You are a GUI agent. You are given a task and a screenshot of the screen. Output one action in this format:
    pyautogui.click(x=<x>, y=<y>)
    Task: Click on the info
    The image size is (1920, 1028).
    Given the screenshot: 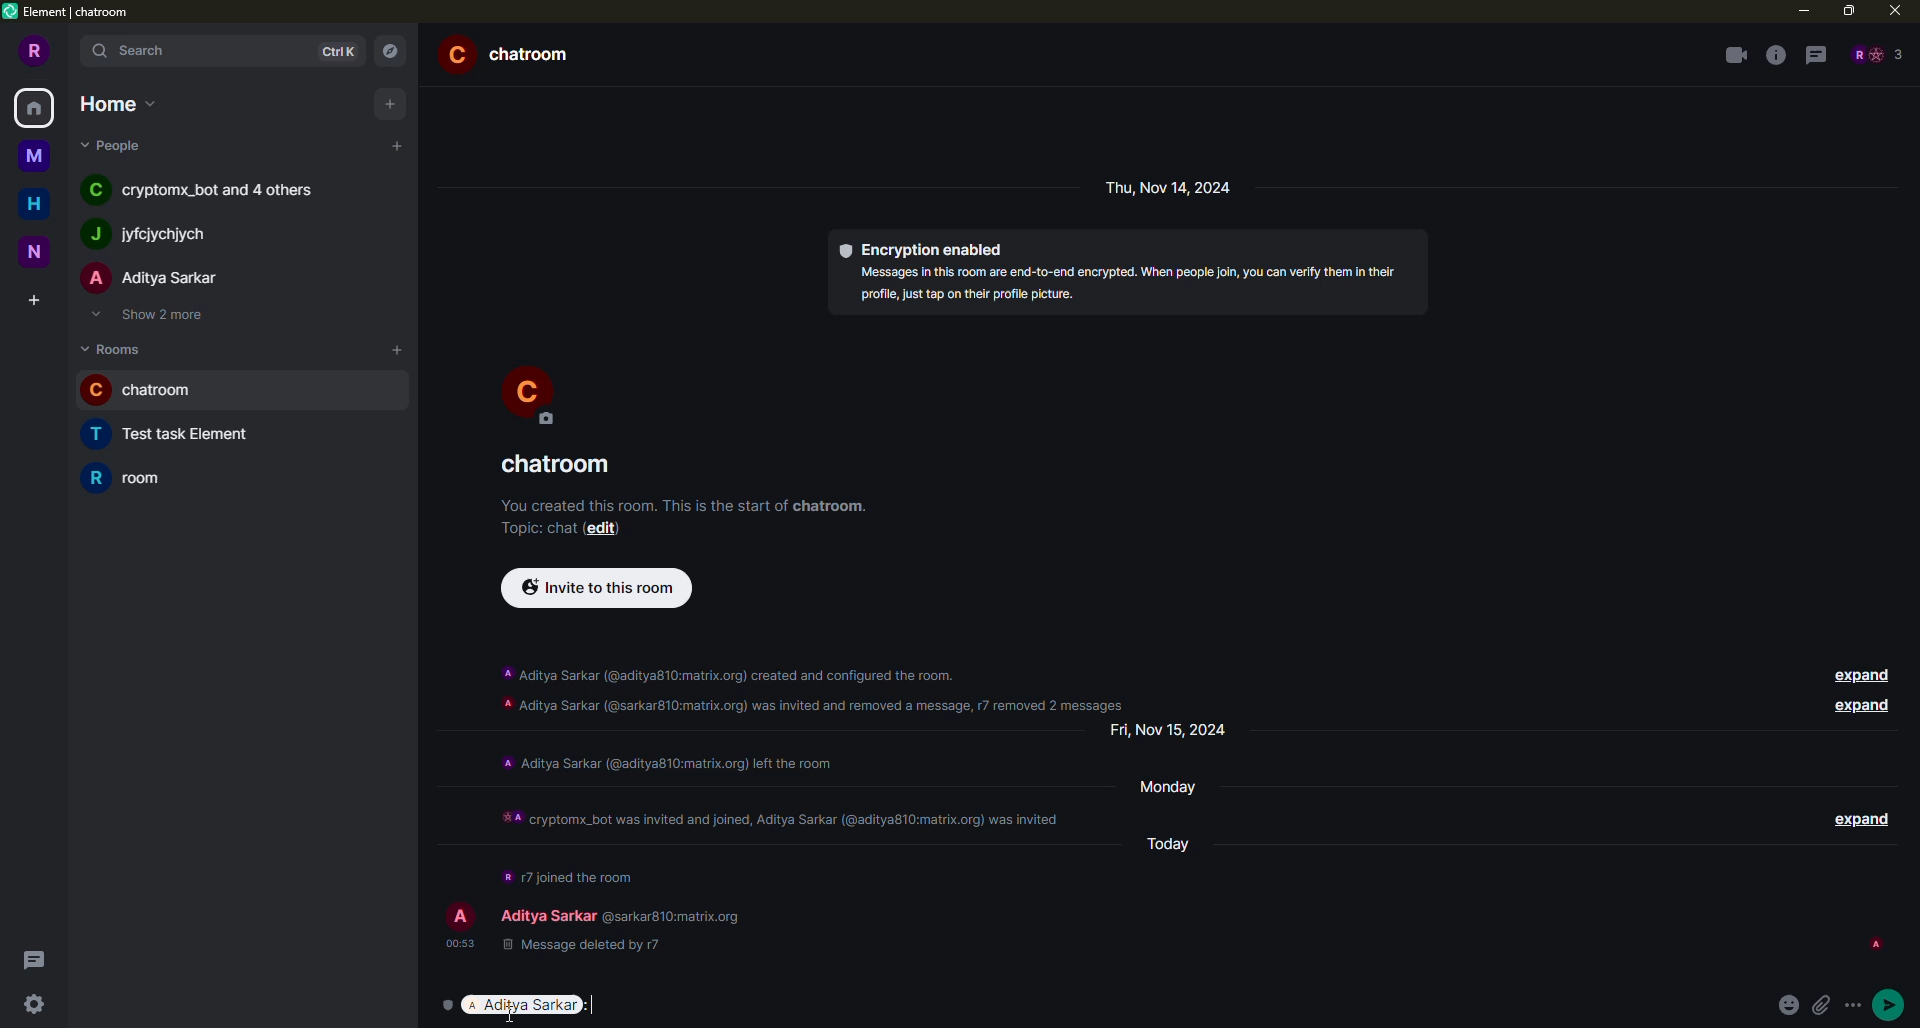 What is the action you would take?
    pyautogui.click(x=1128, y=283)
    